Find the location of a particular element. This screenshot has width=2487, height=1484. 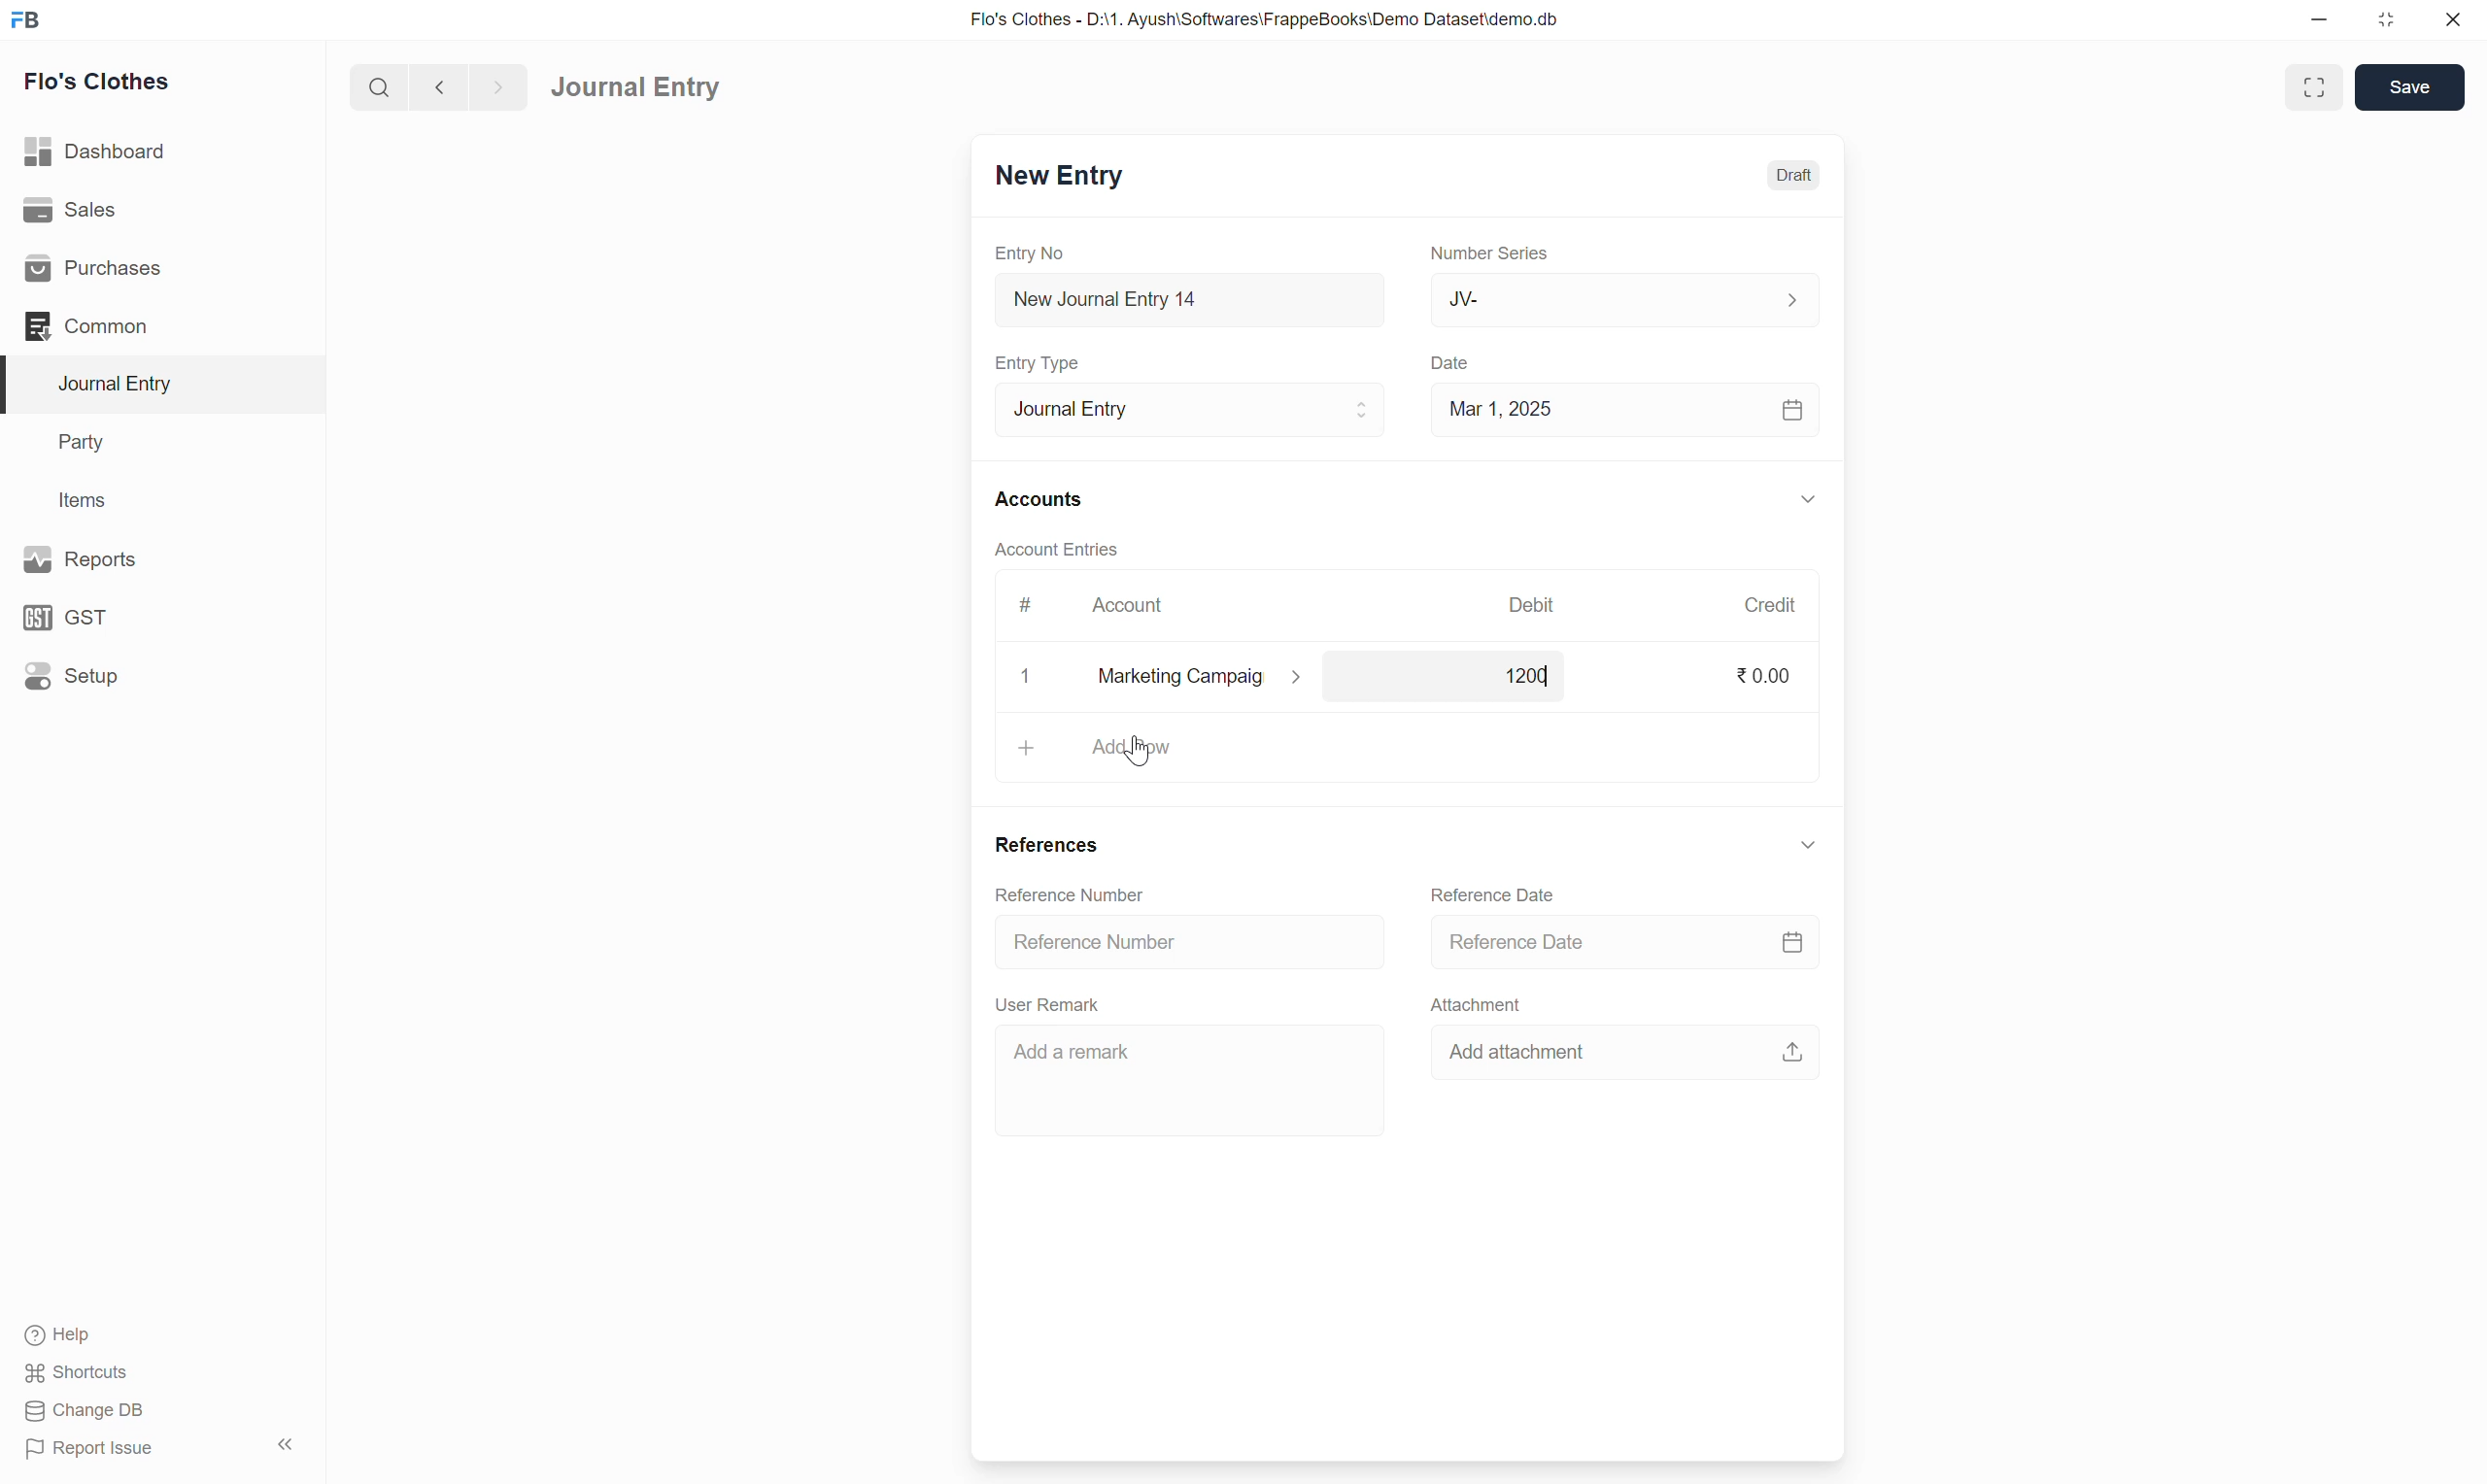

marketing campaig is located at coordinates (1215, 677).